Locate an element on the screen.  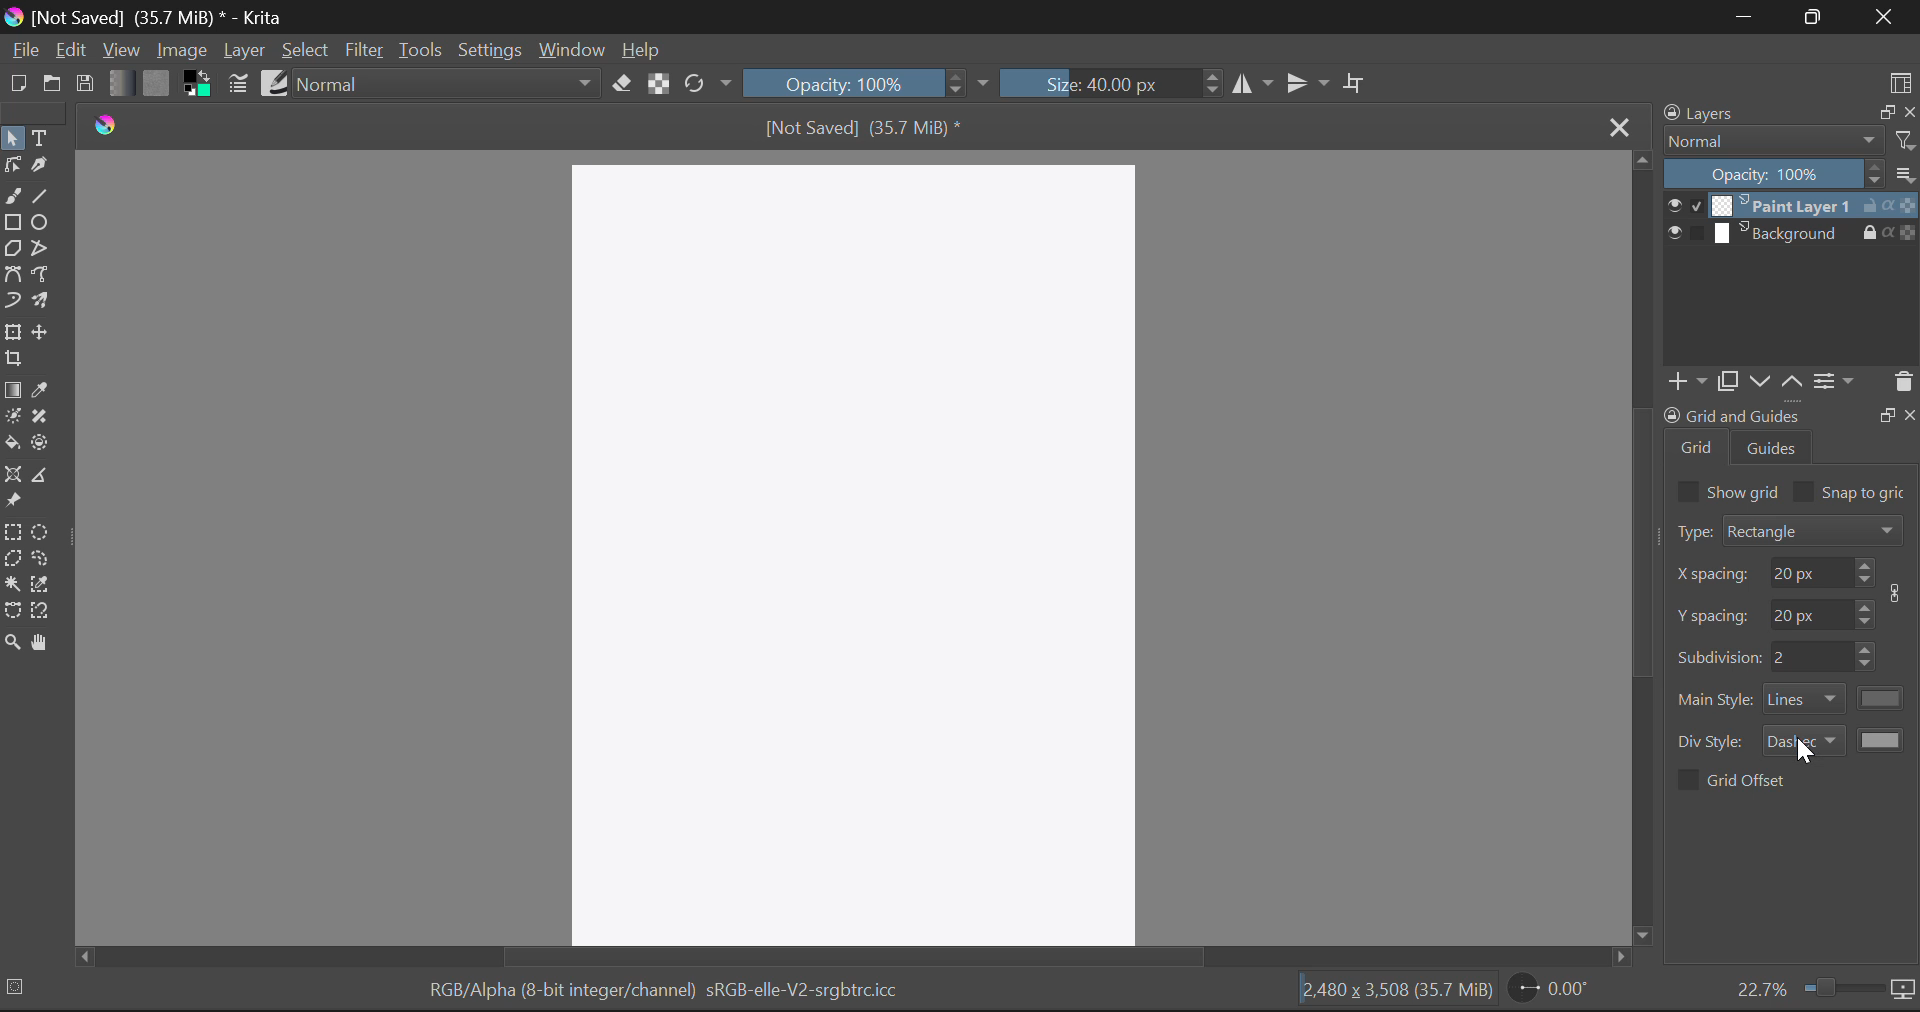
Window is located at coordinates (570, 51).